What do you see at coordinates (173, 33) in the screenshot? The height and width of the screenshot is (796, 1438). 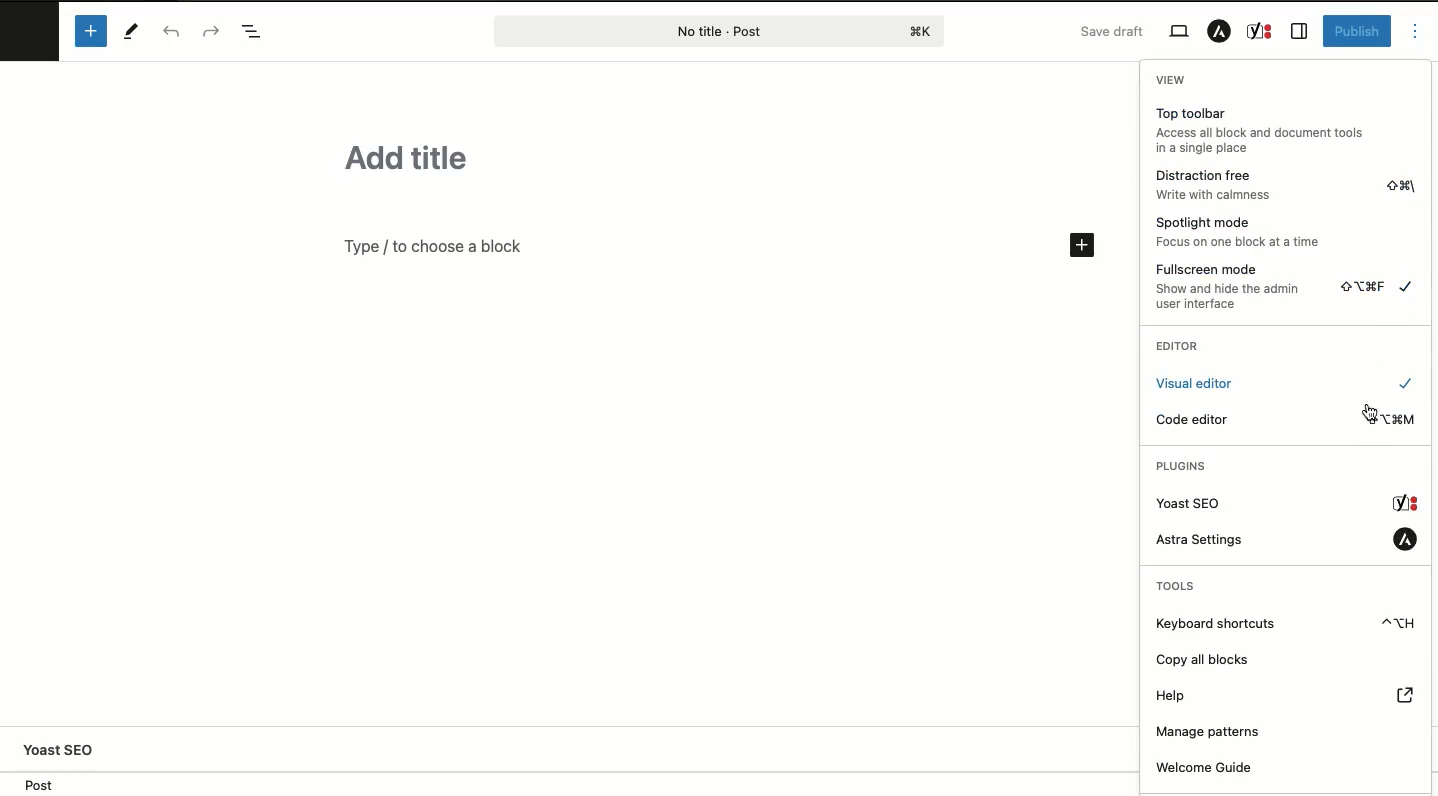 I see `Undo` at bounding box center [173, 33].